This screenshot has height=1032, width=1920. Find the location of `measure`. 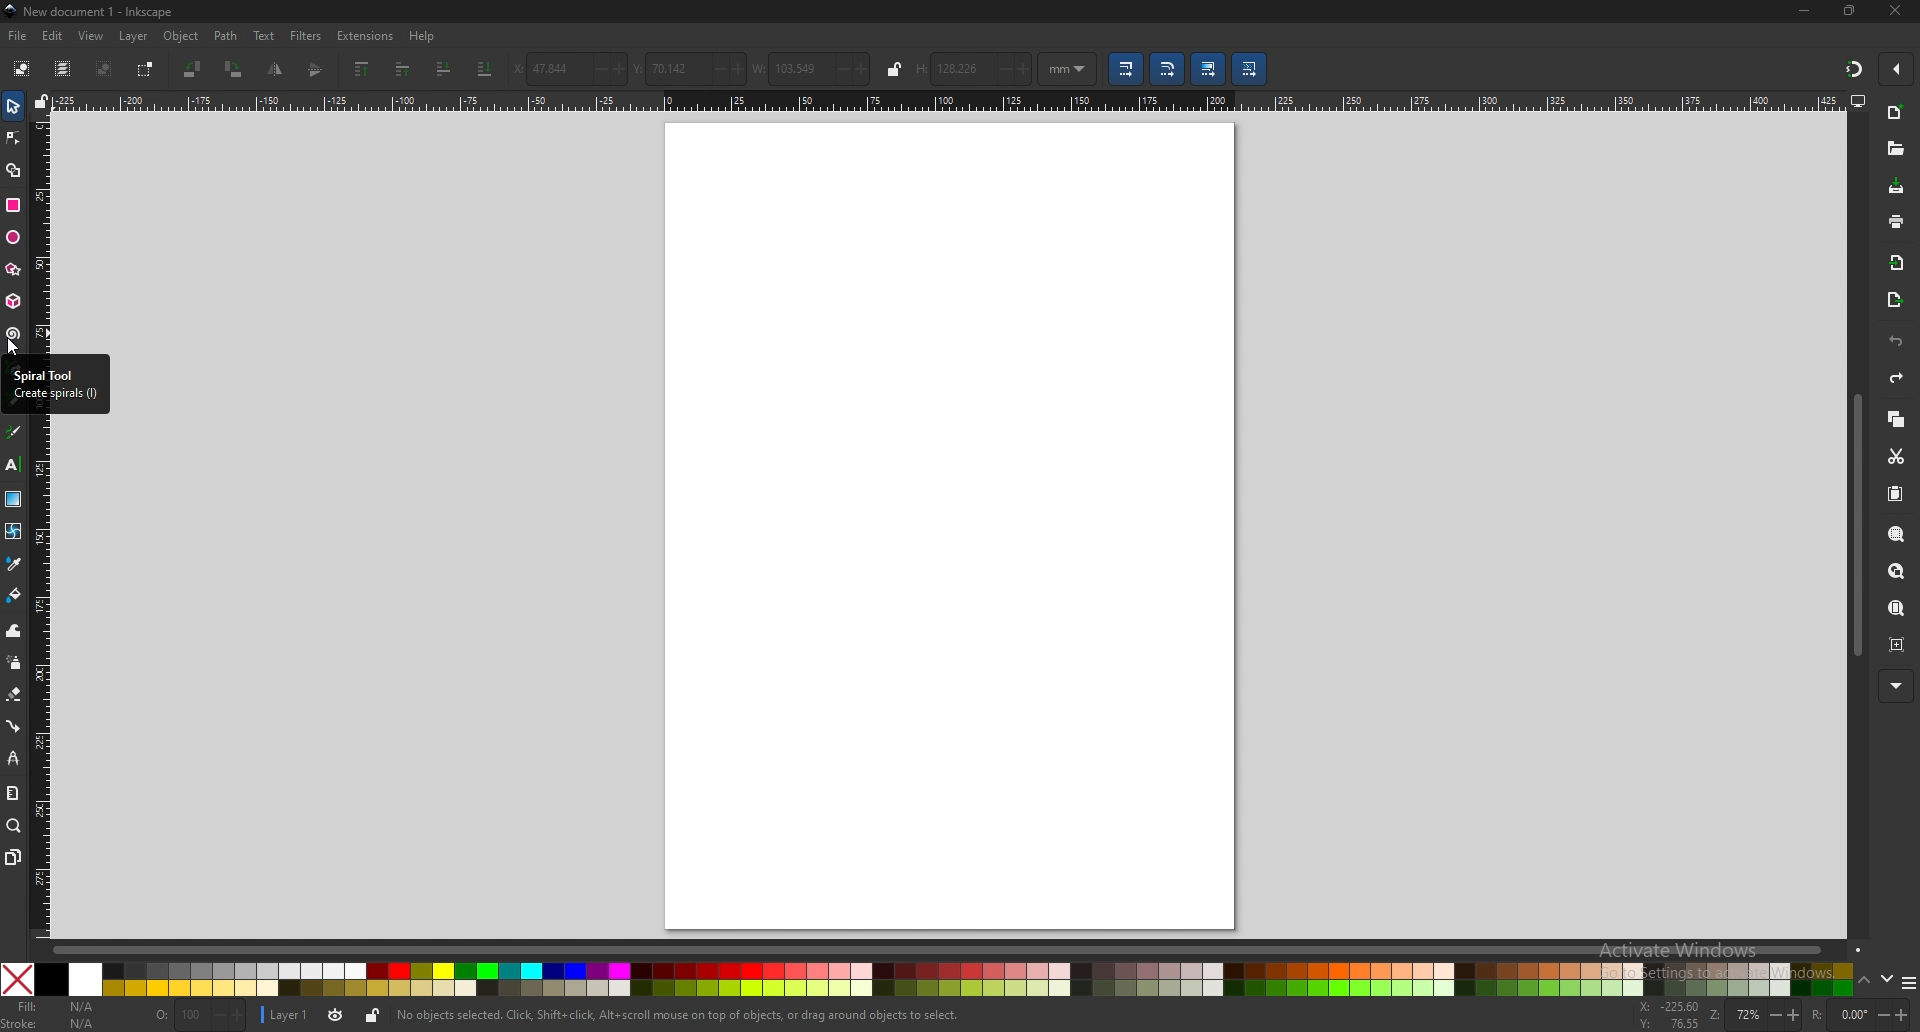

measure is located at coordinates (13, 793).